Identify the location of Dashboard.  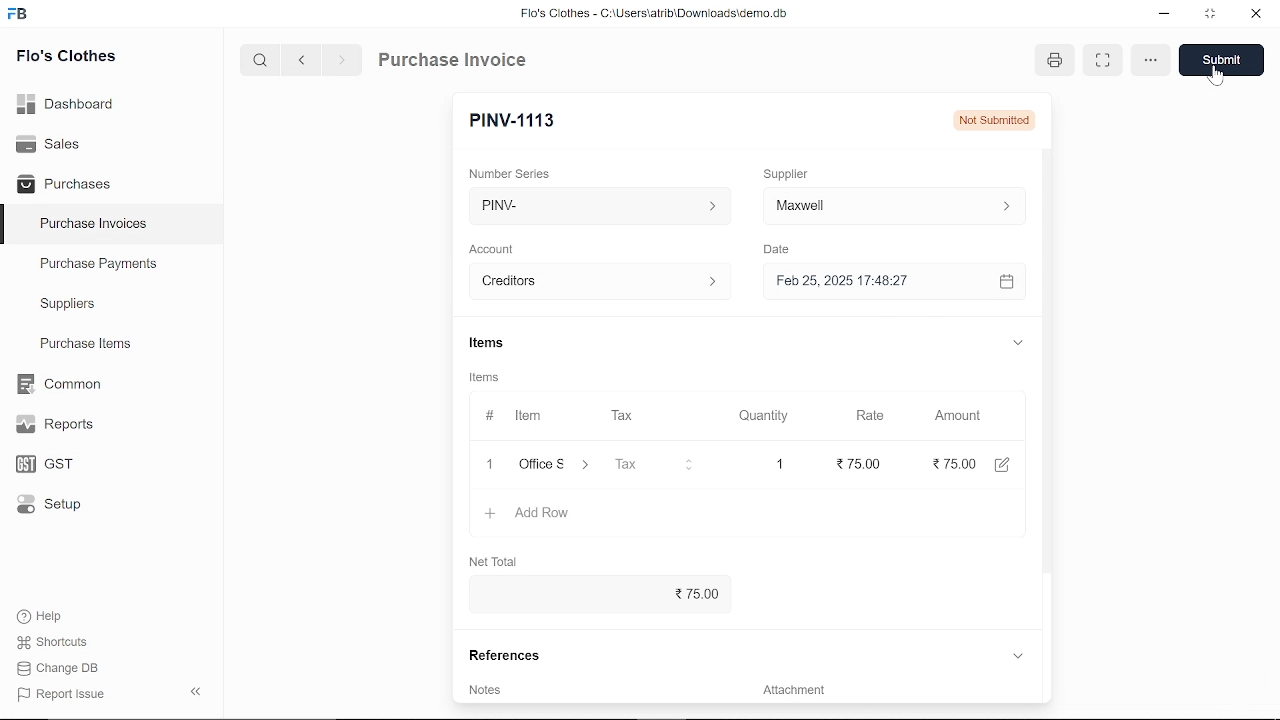
(66, 102).